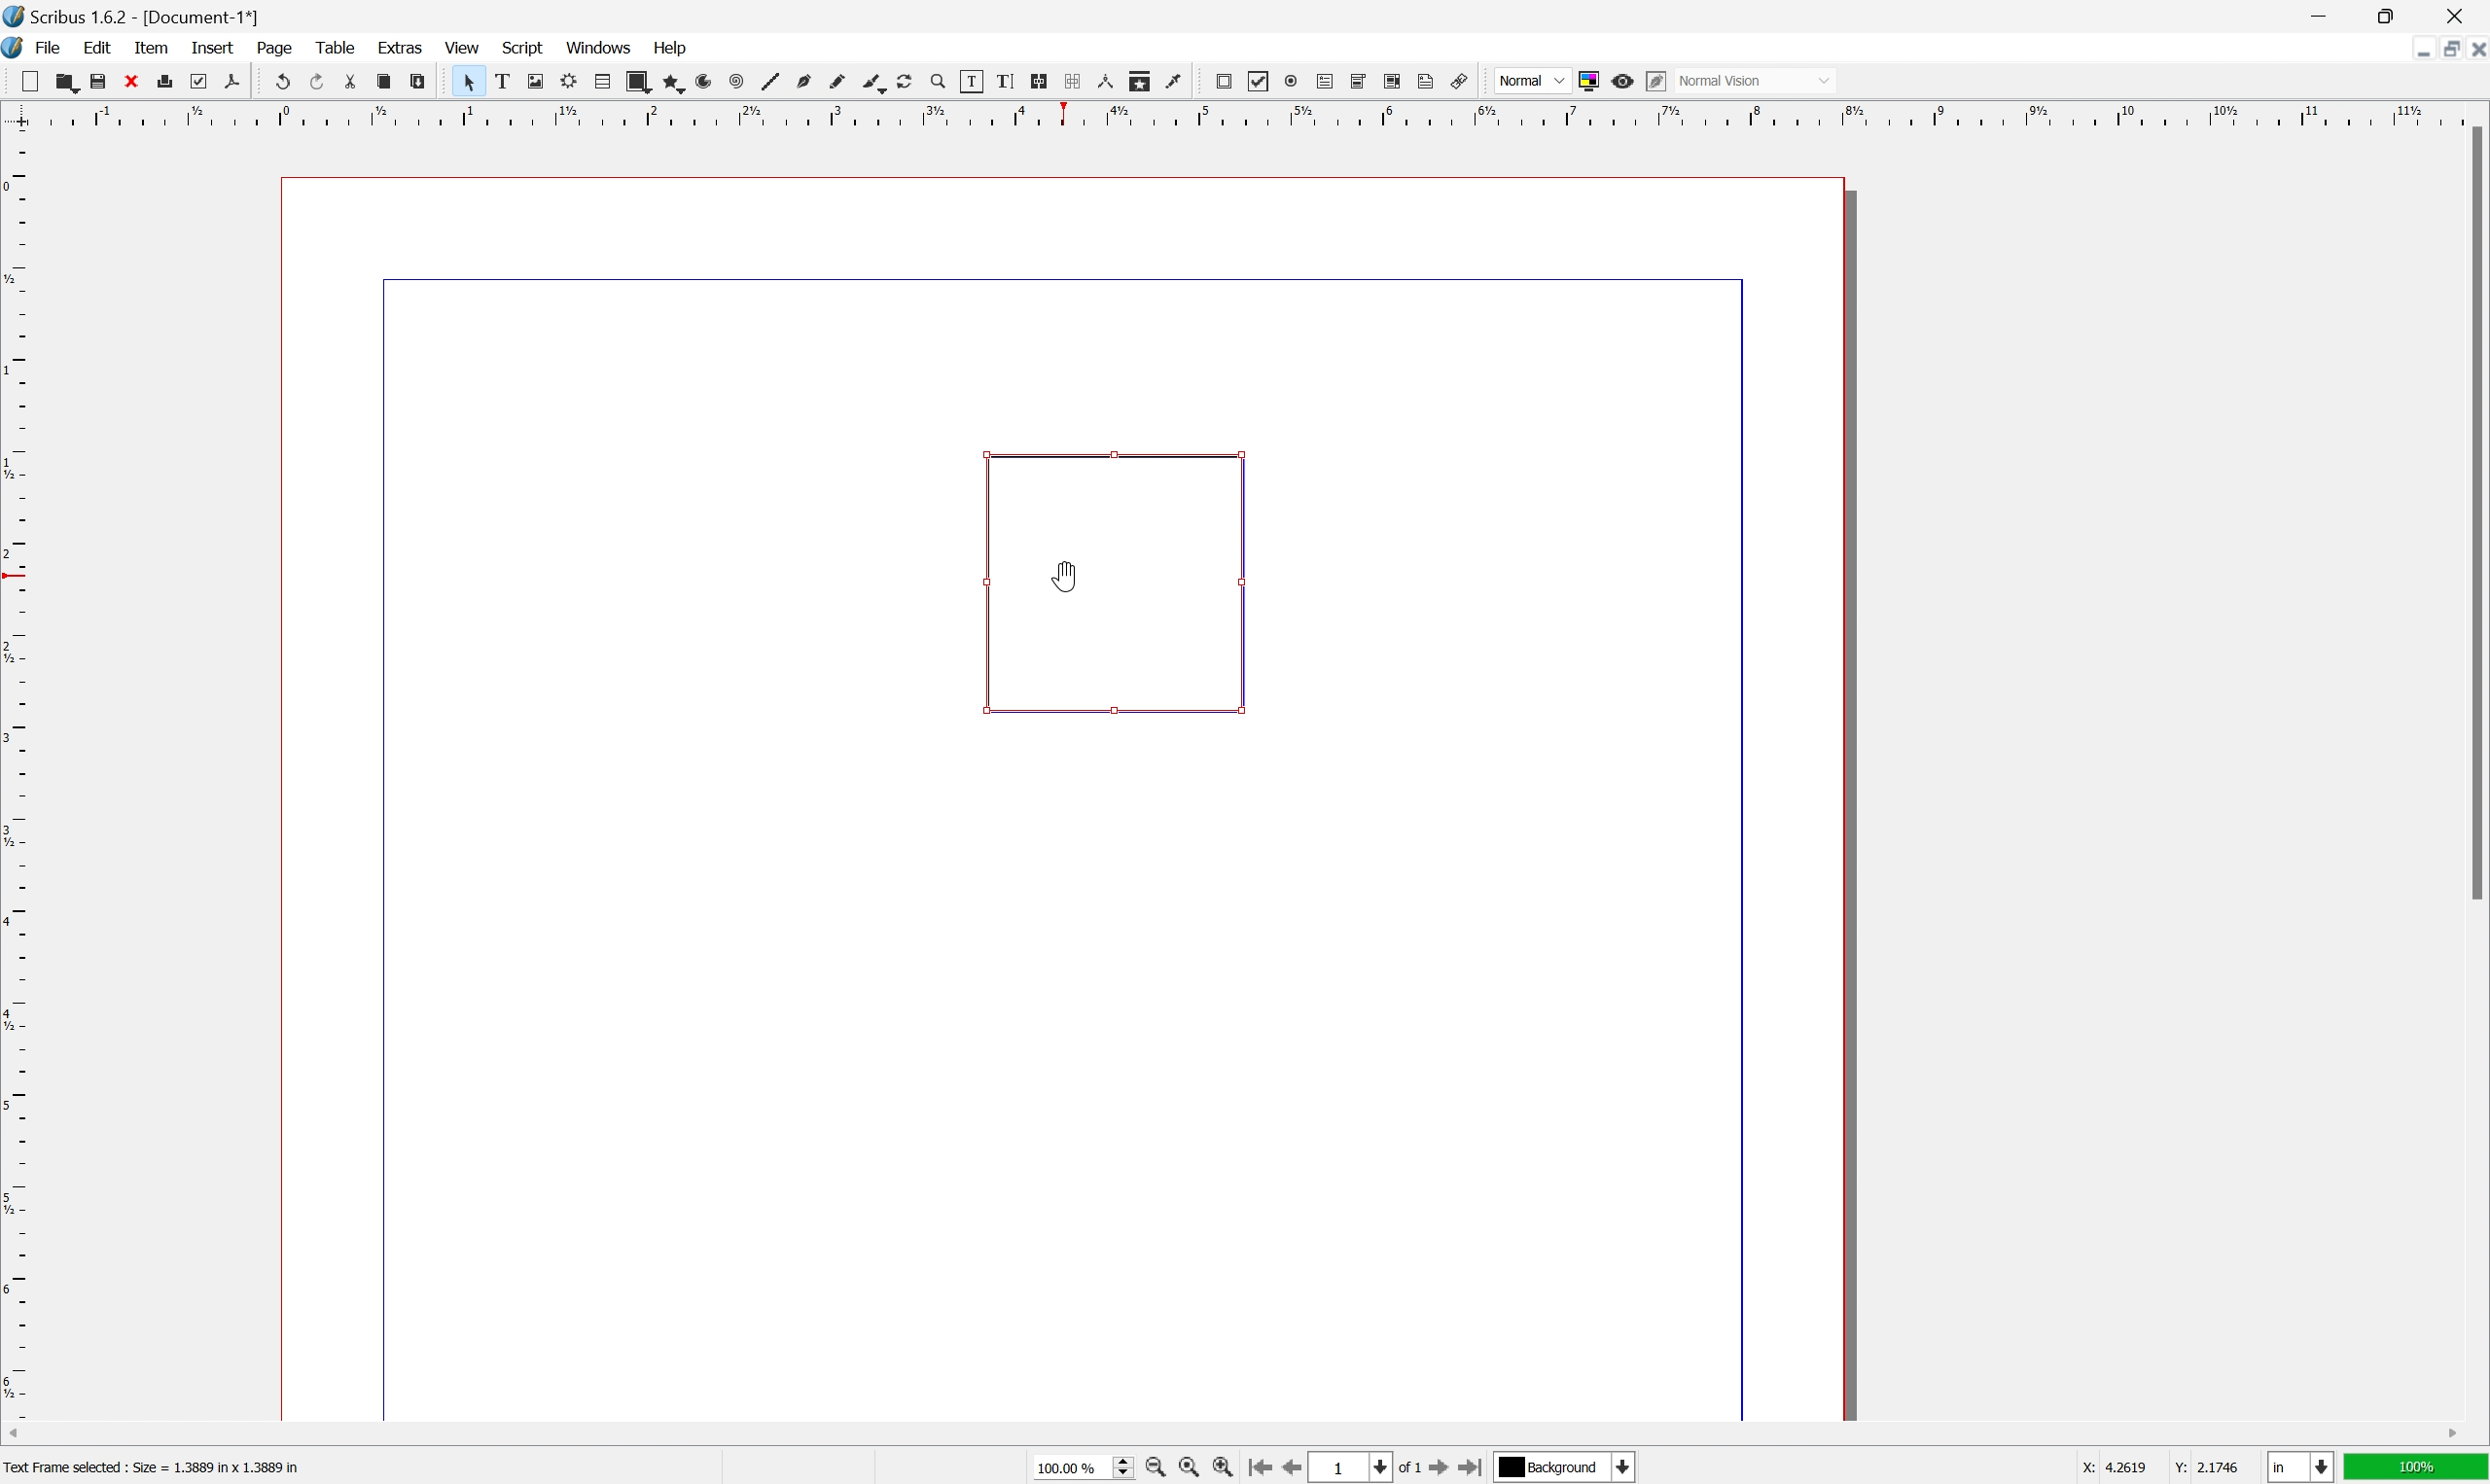  I want to click on table, so click(334, 45).